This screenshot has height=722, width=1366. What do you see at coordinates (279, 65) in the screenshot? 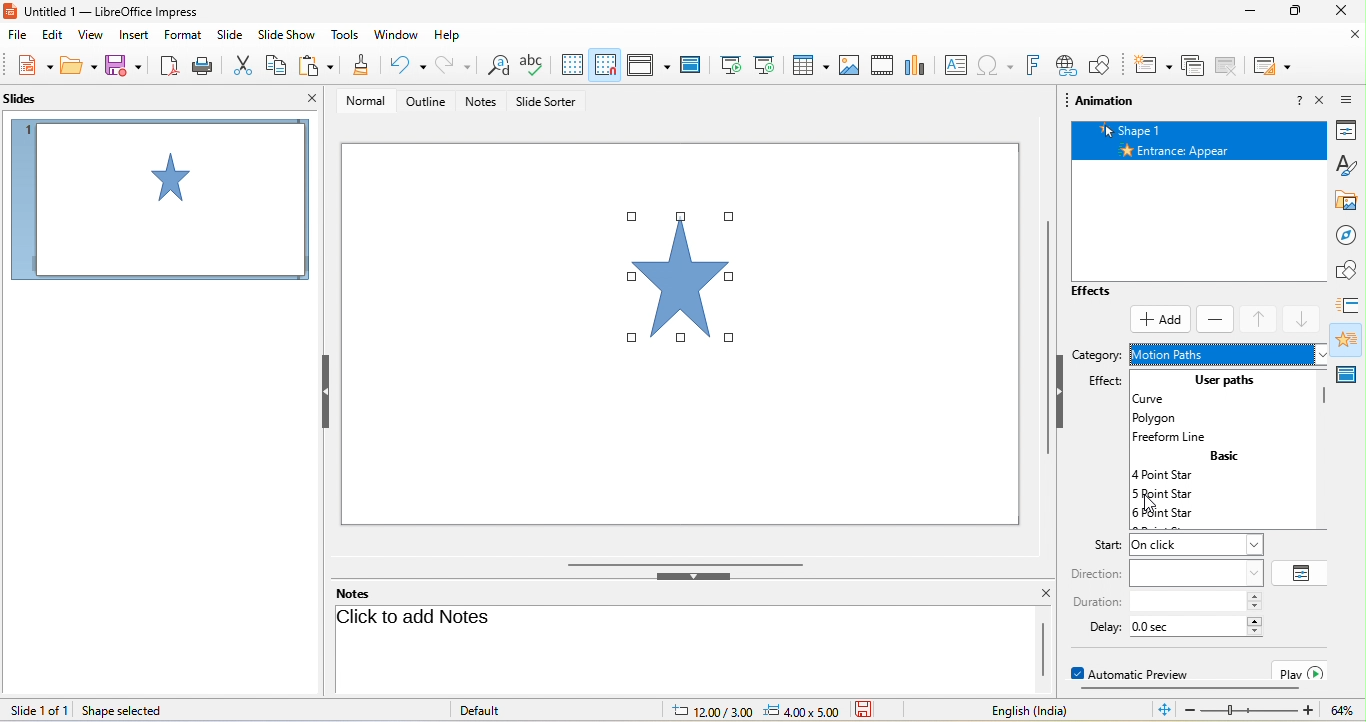
I see `copy` at bounding box center [279, 65].